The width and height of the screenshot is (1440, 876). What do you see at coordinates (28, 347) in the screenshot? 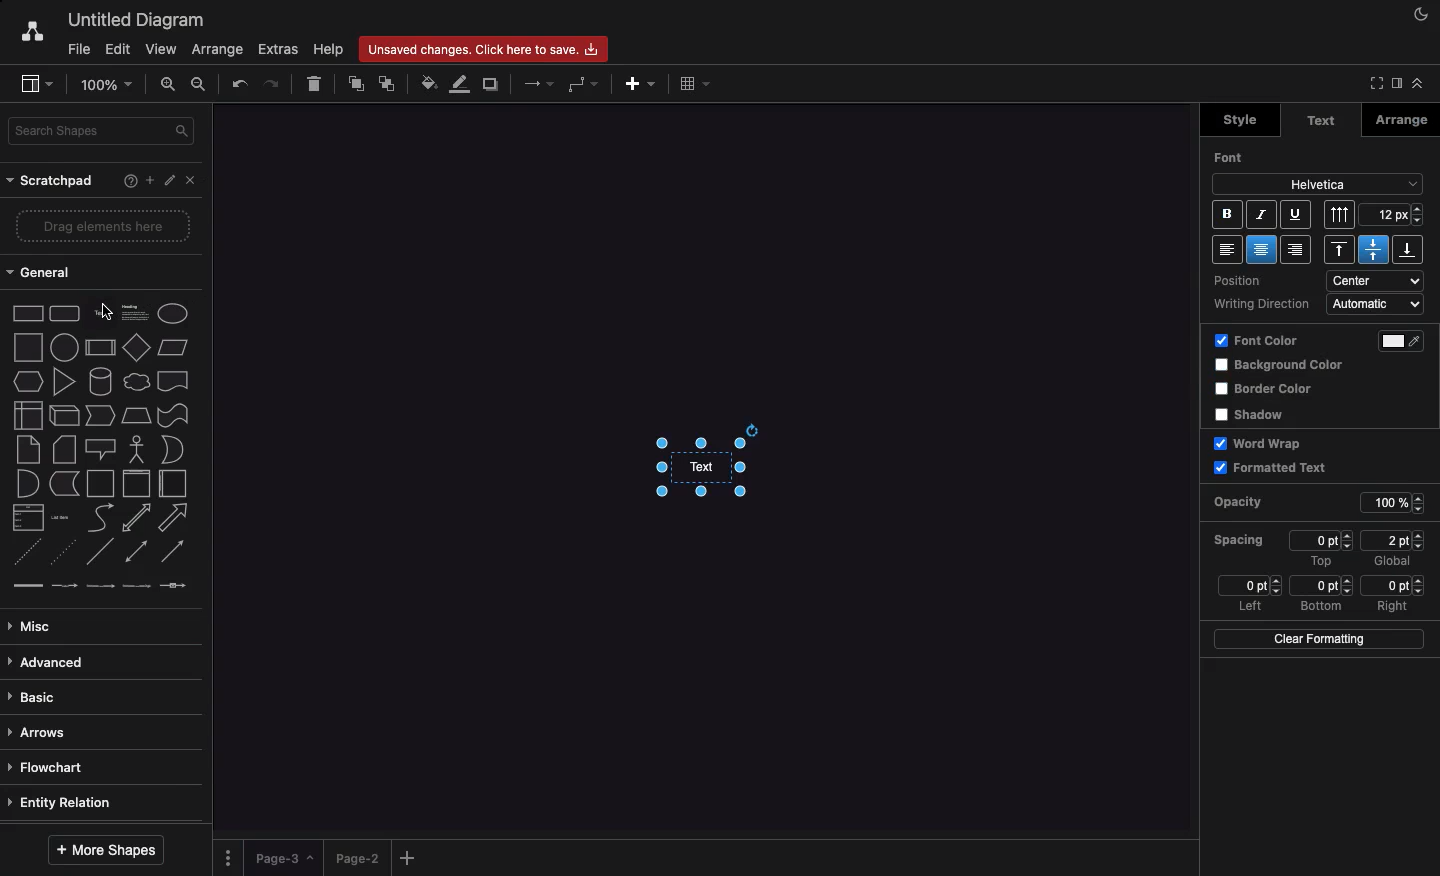
I see `square` at bounding box center [28, 347].